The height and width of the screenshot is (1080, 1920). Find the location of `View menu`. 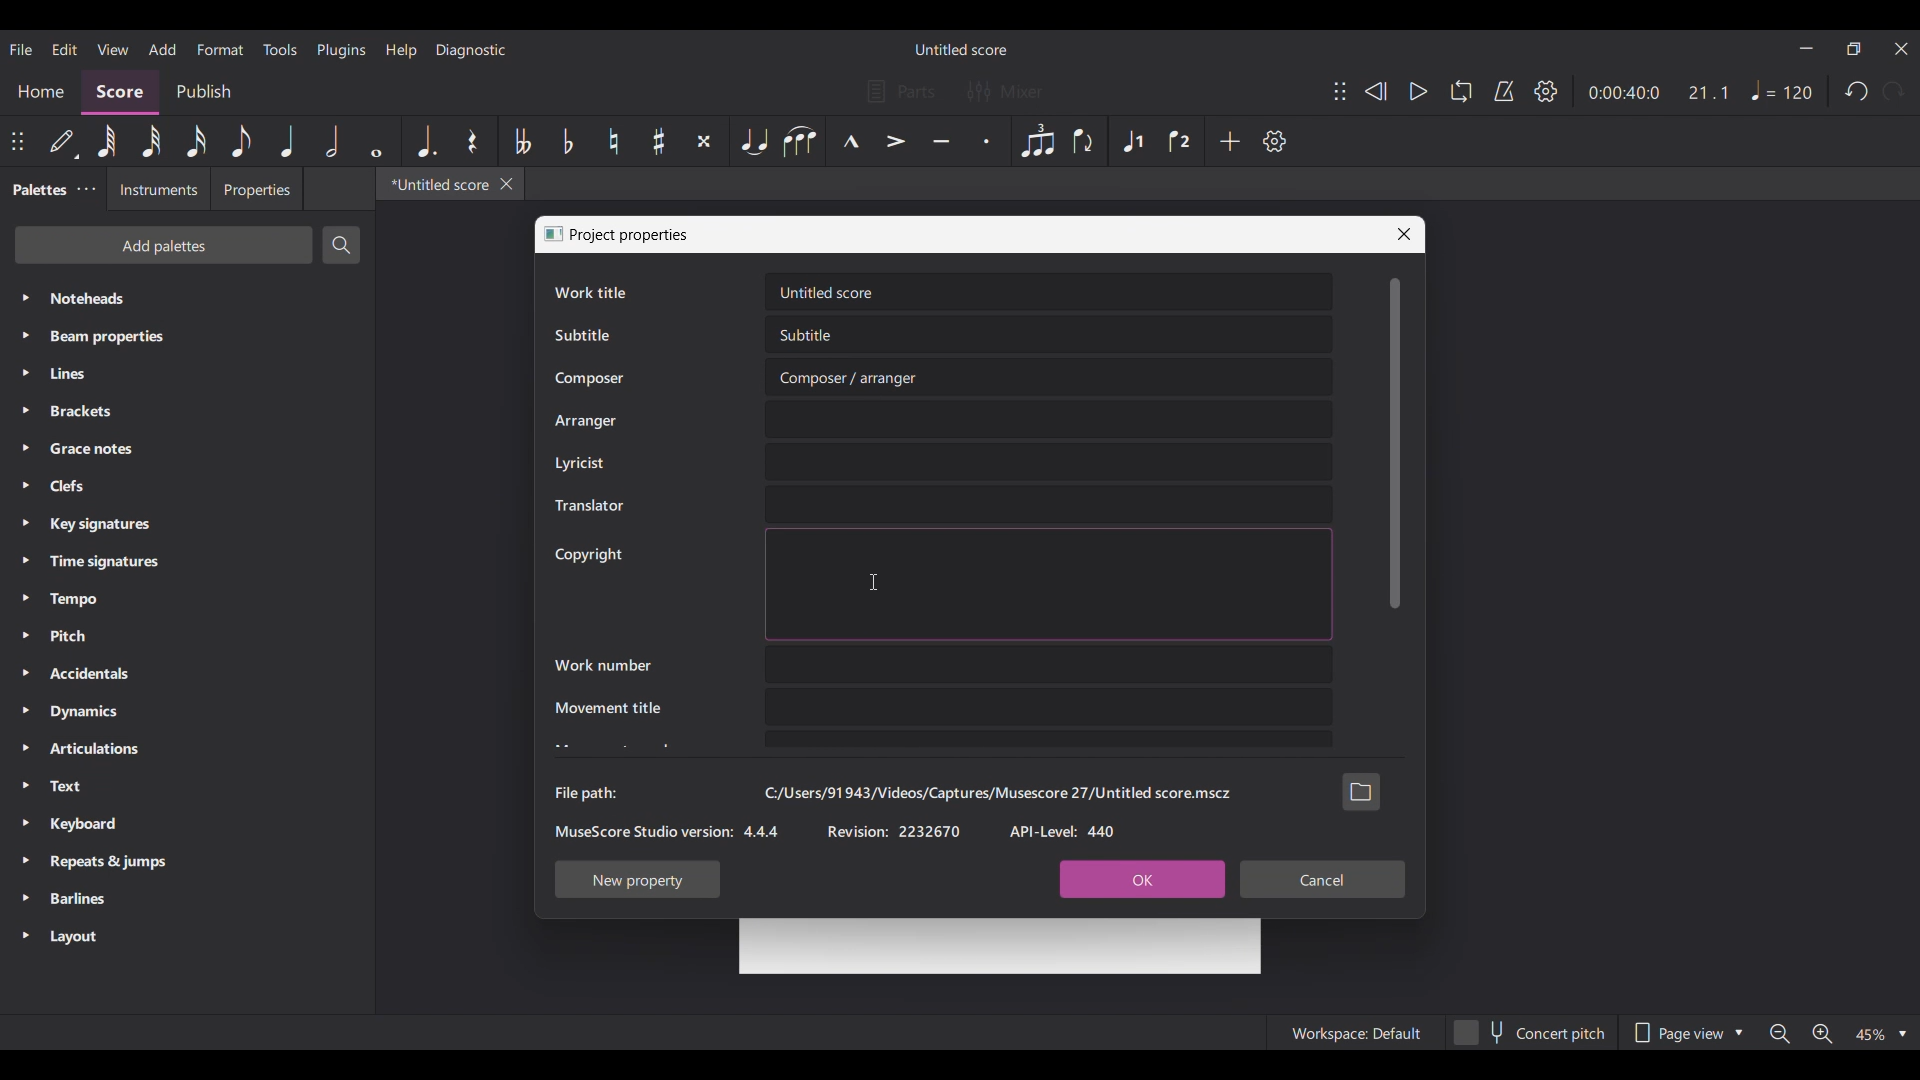

View menu is located at coordinates (113, 49).